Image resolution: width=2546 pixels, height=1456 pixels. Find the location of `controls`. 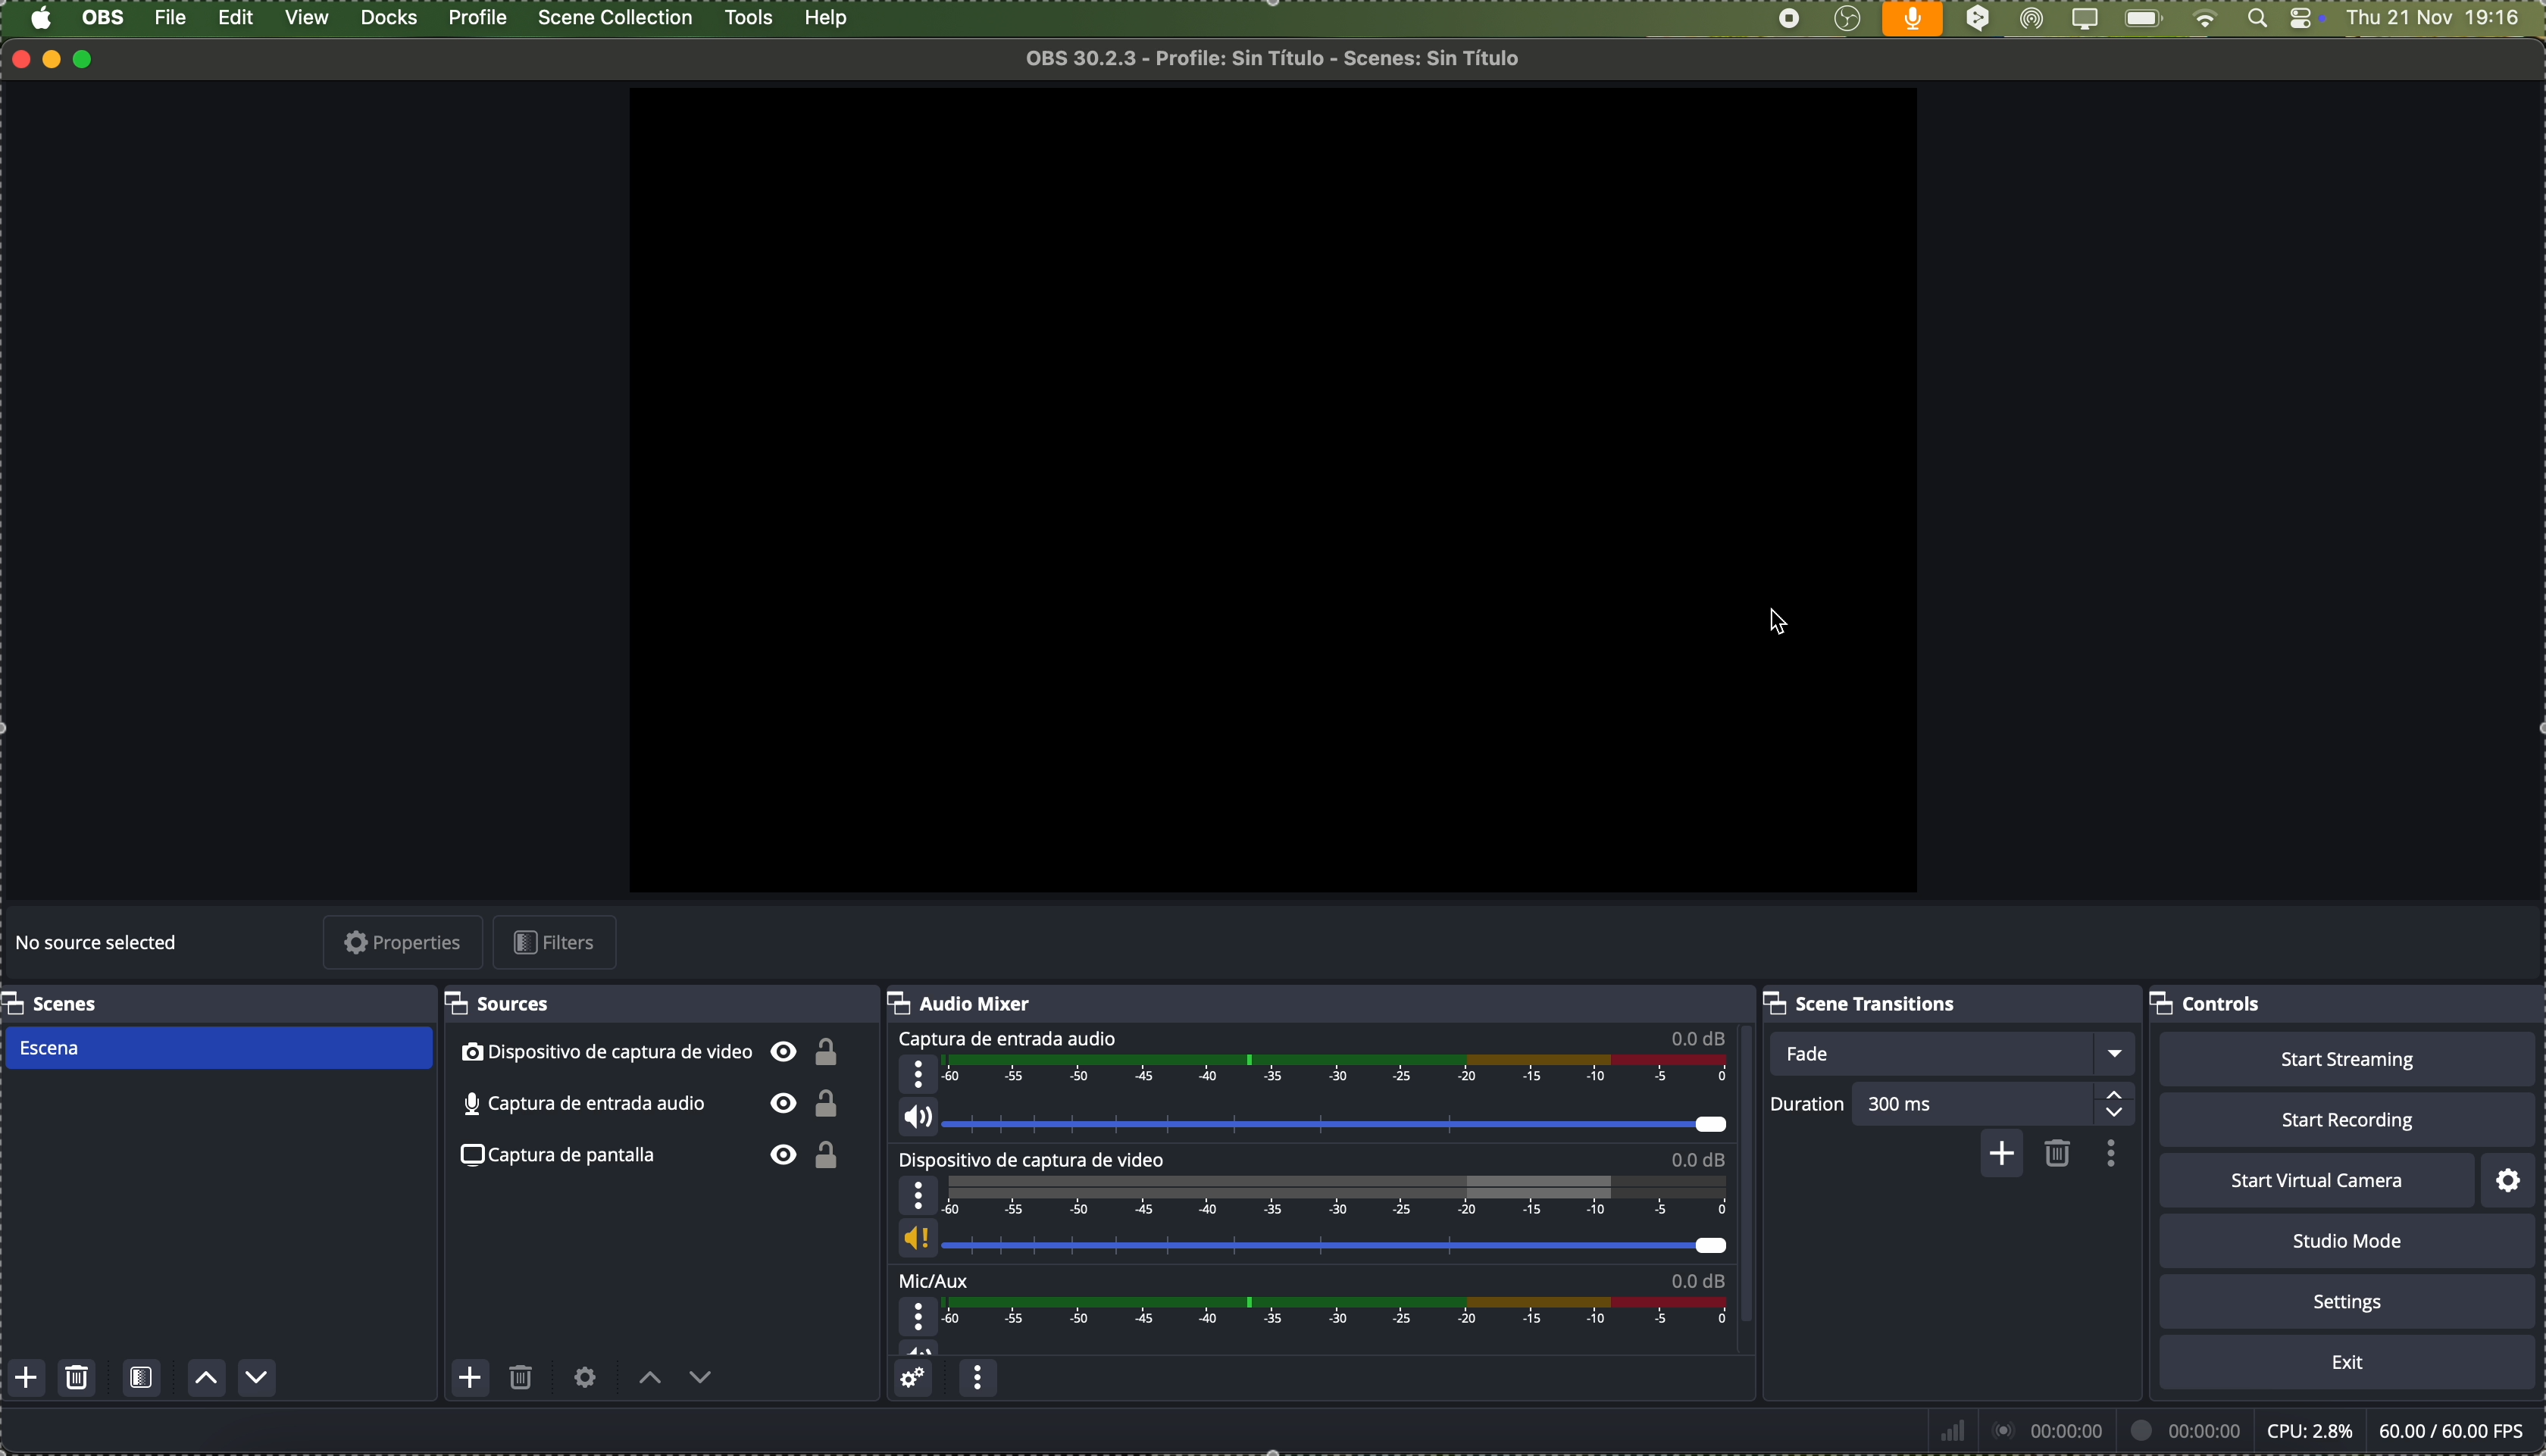

controls is located at coordinates (2210, 1006).